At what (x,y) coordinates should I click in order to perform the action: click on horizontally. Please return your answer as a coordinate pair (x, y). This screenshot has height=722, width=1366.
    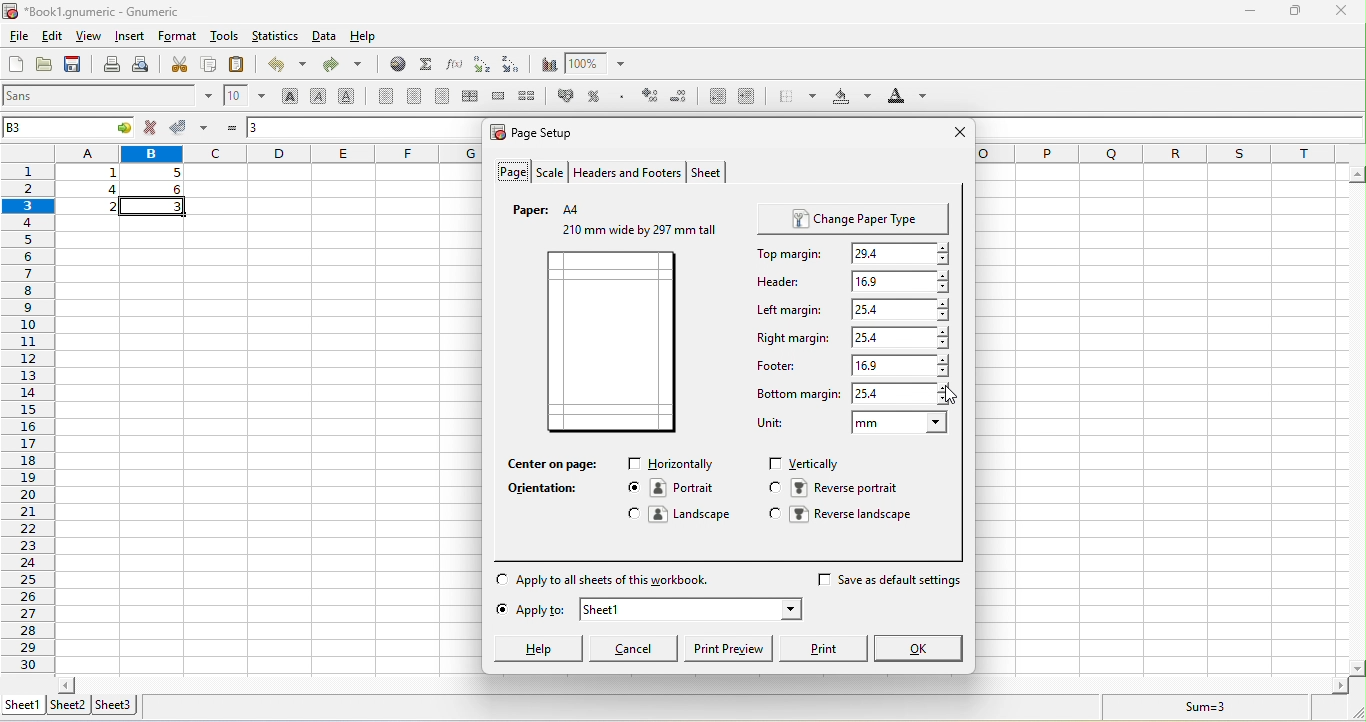
    Looking at the image, I should click on (675, 465).